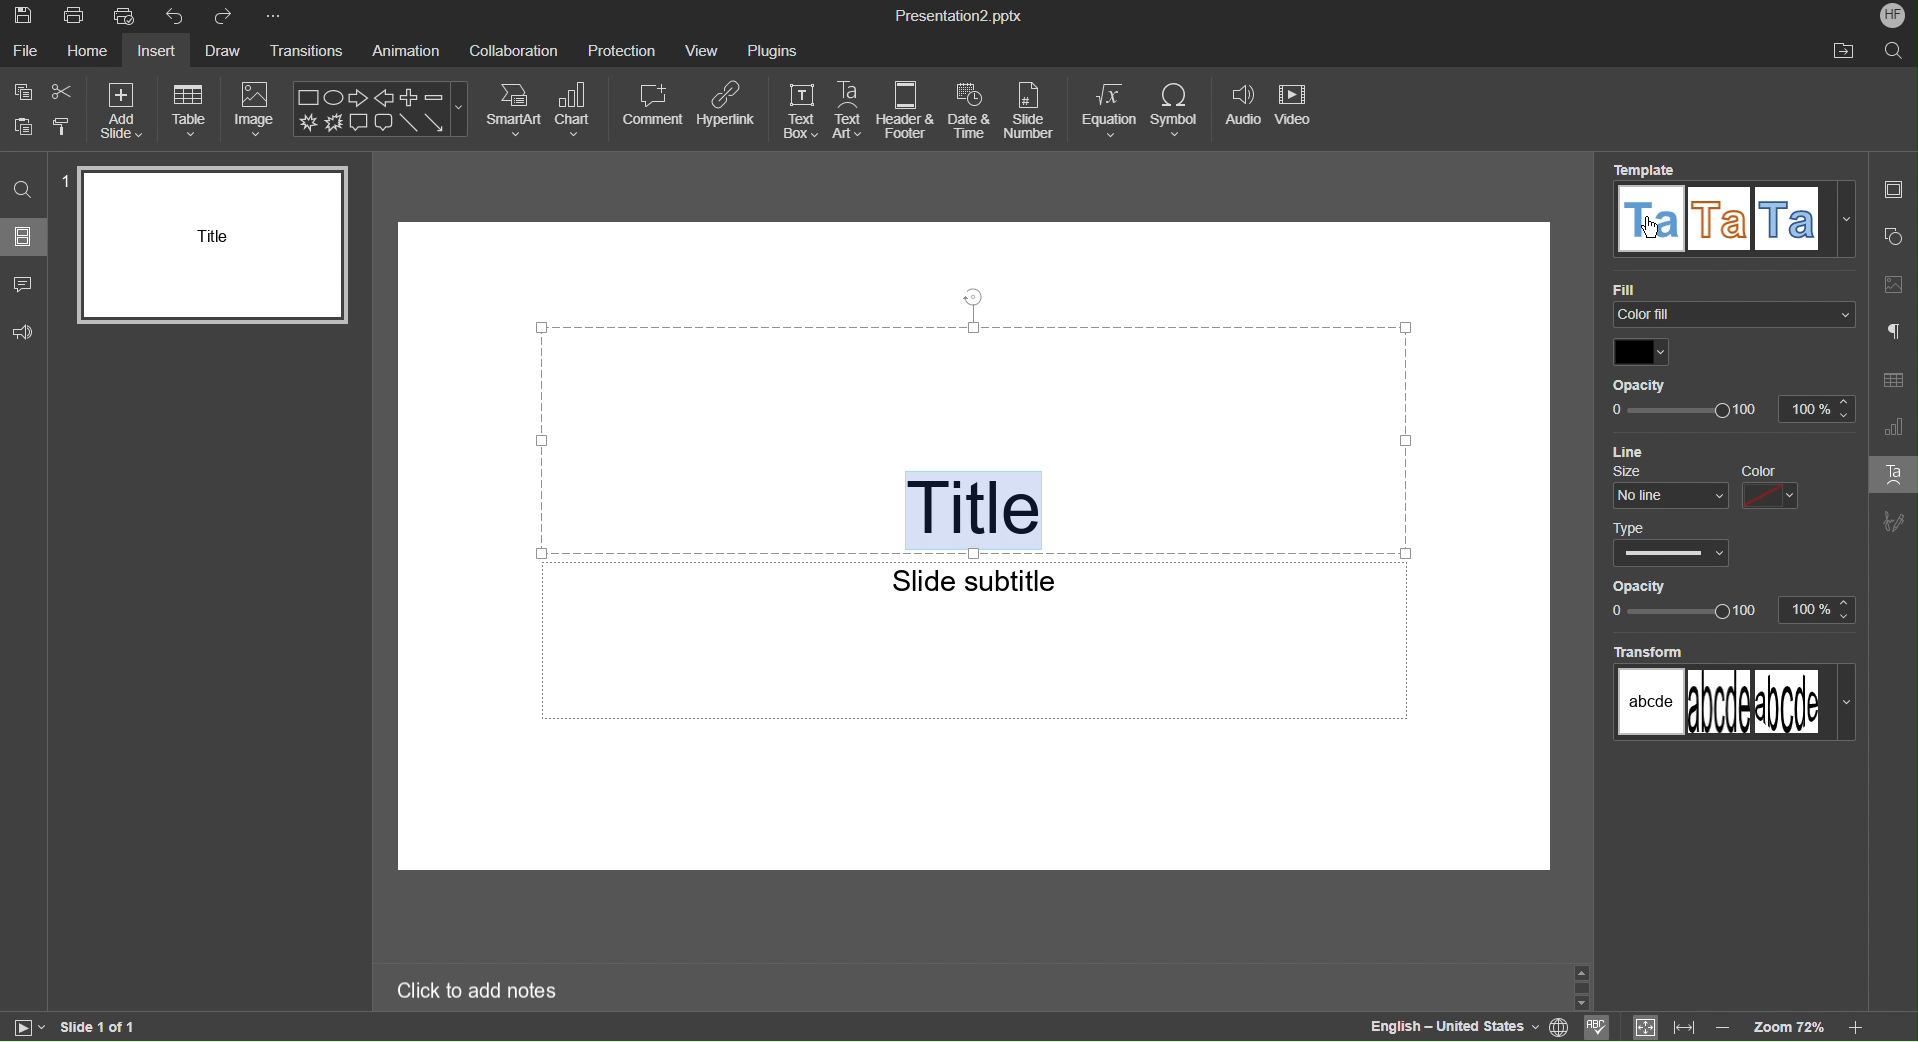 The height and width of the screenshot is (1042, 1918). Describe the element at coordinates (1448, 1027) in the screenshot. I see `Language` at that location.